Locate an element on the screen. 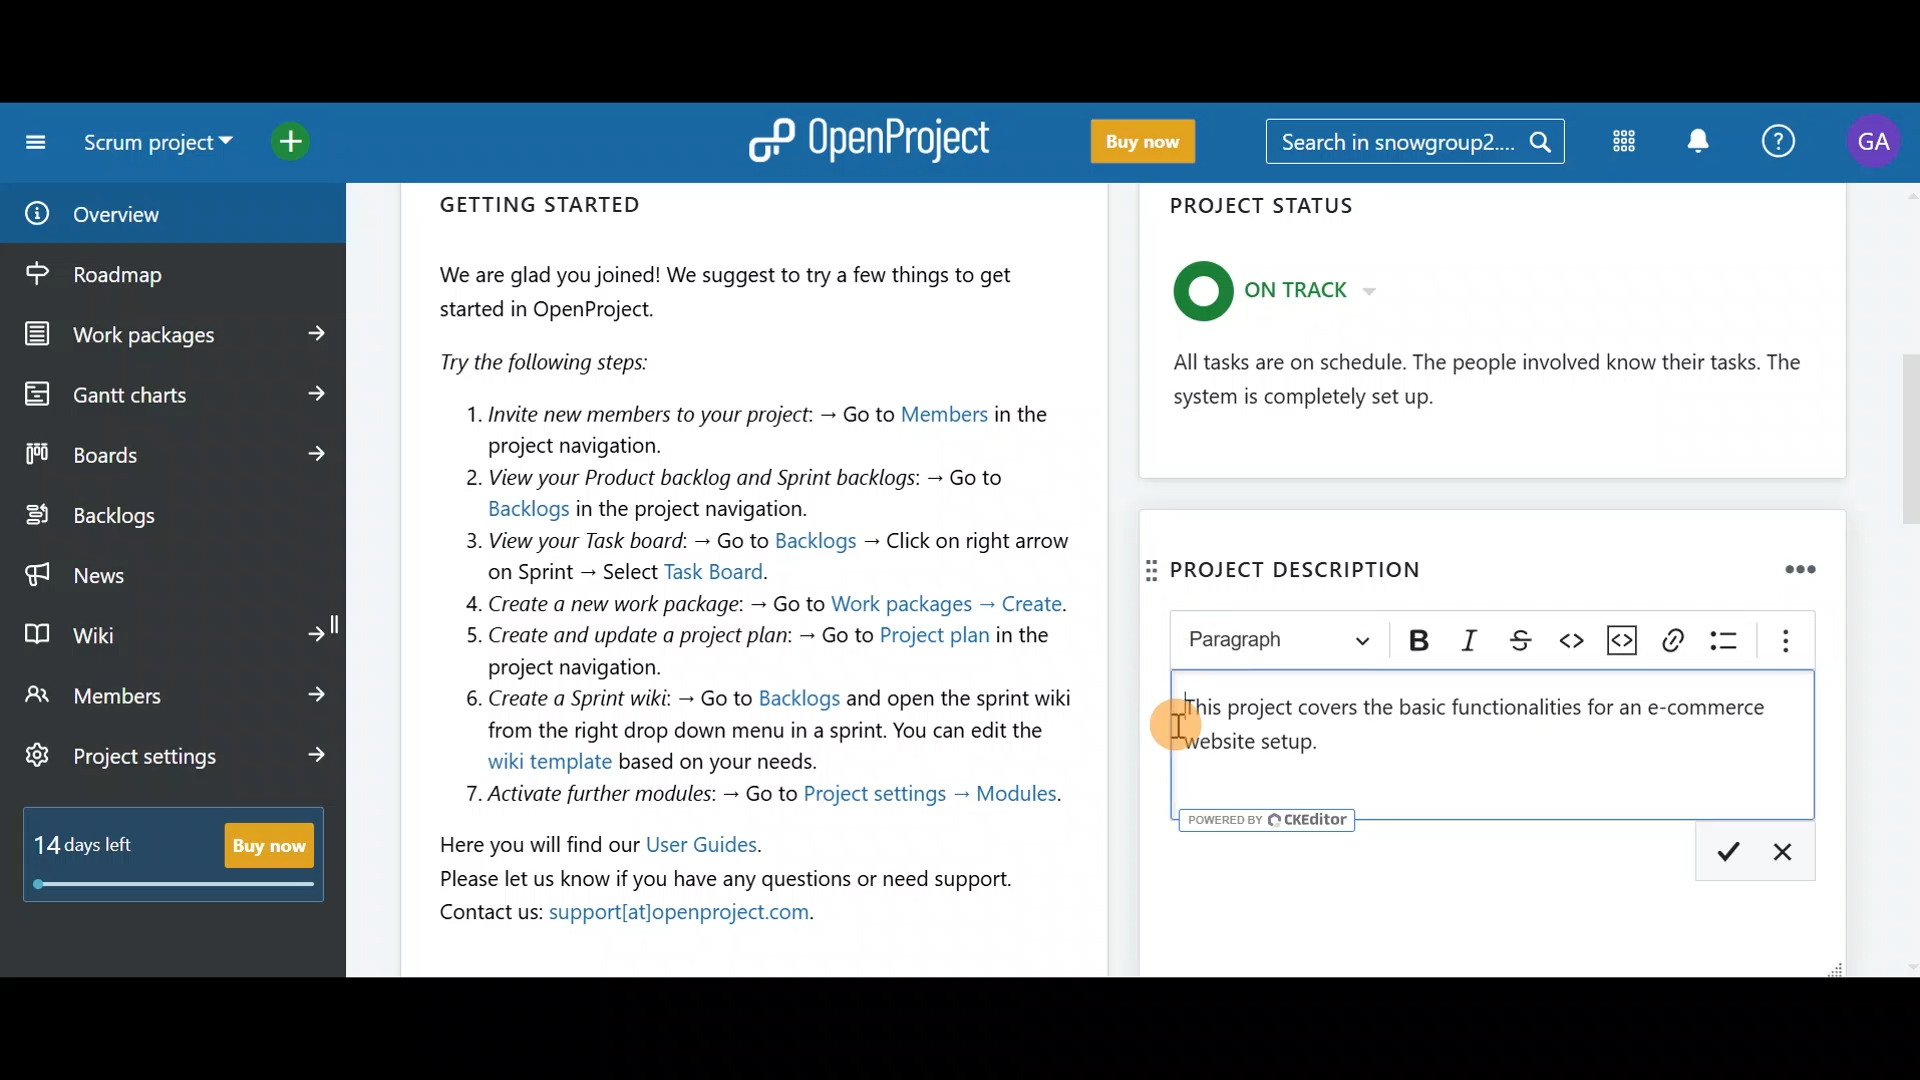  Buy now is located at coordinates (182, 866).